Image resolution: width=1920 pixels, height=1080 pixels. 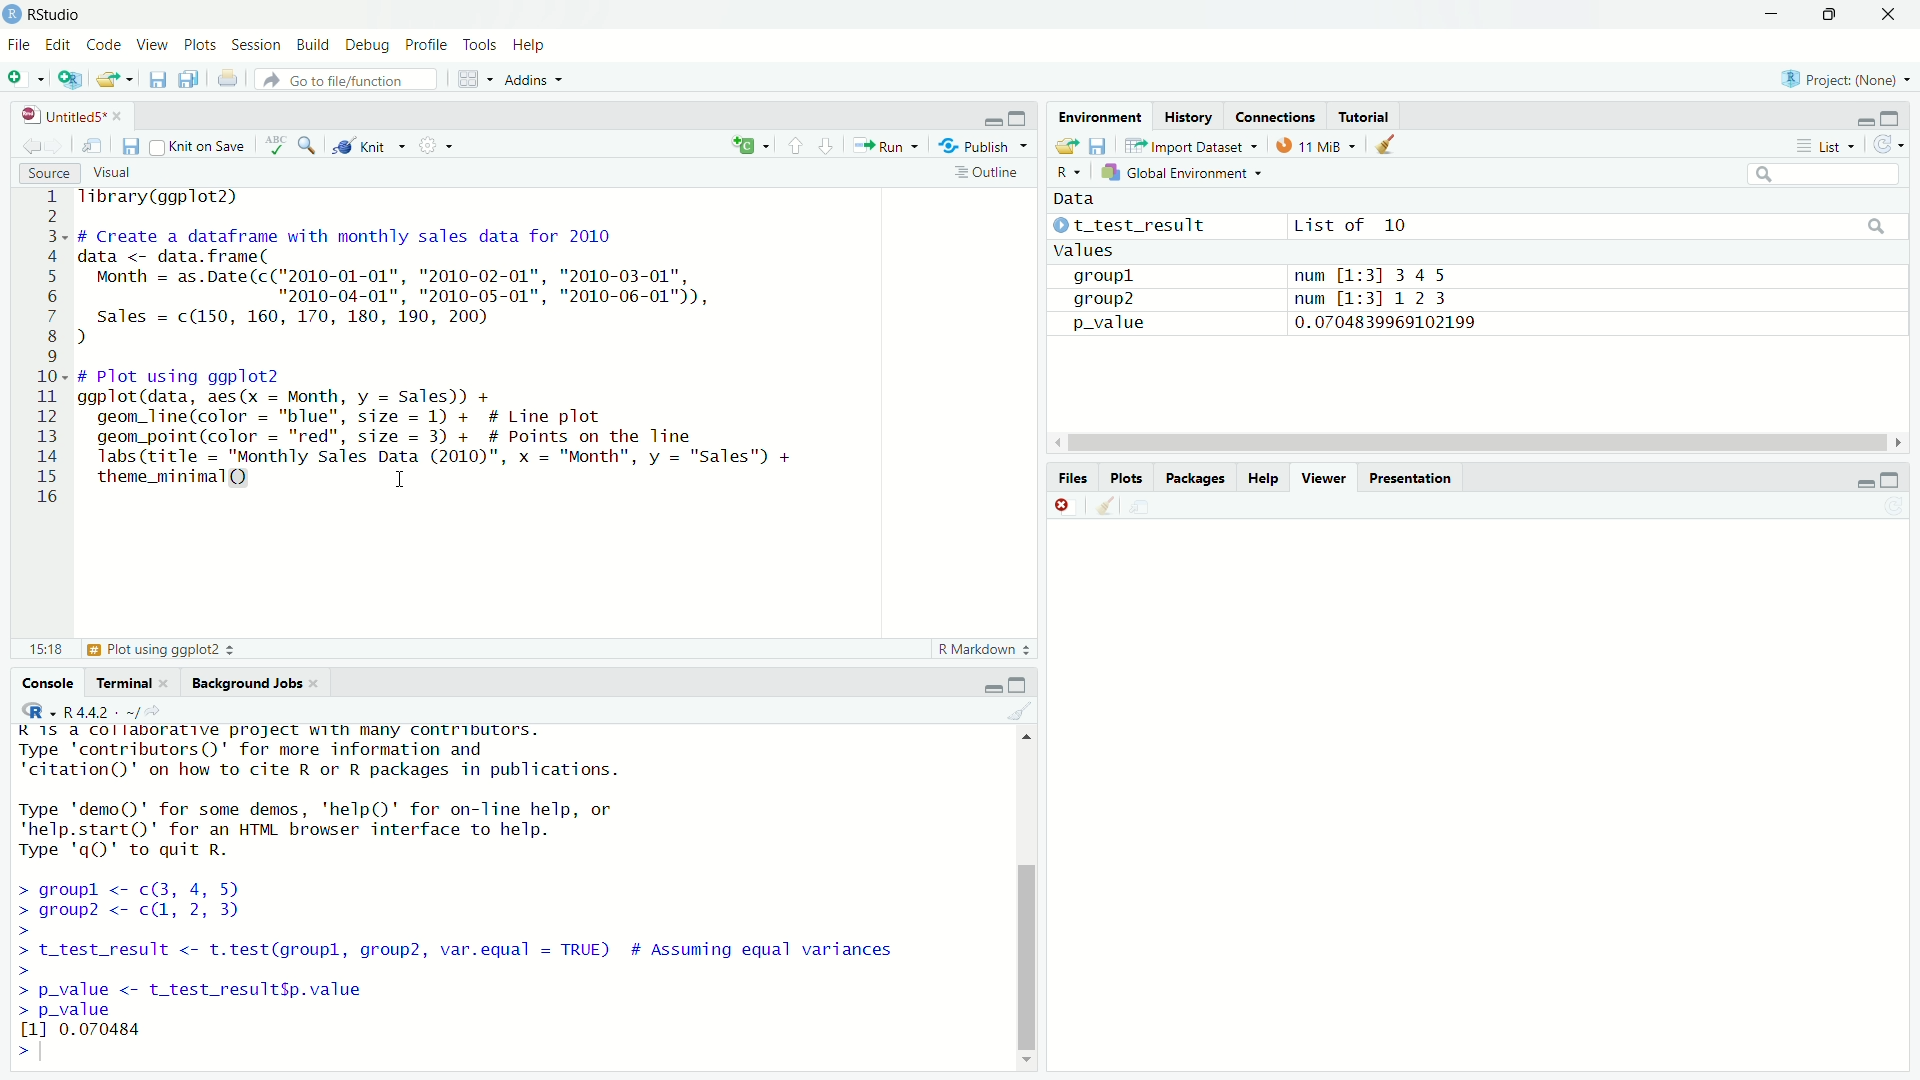 What do you see at coordinates (991, 688) in the screenshot?
I see `minimise` at bounding box center [991, 688].